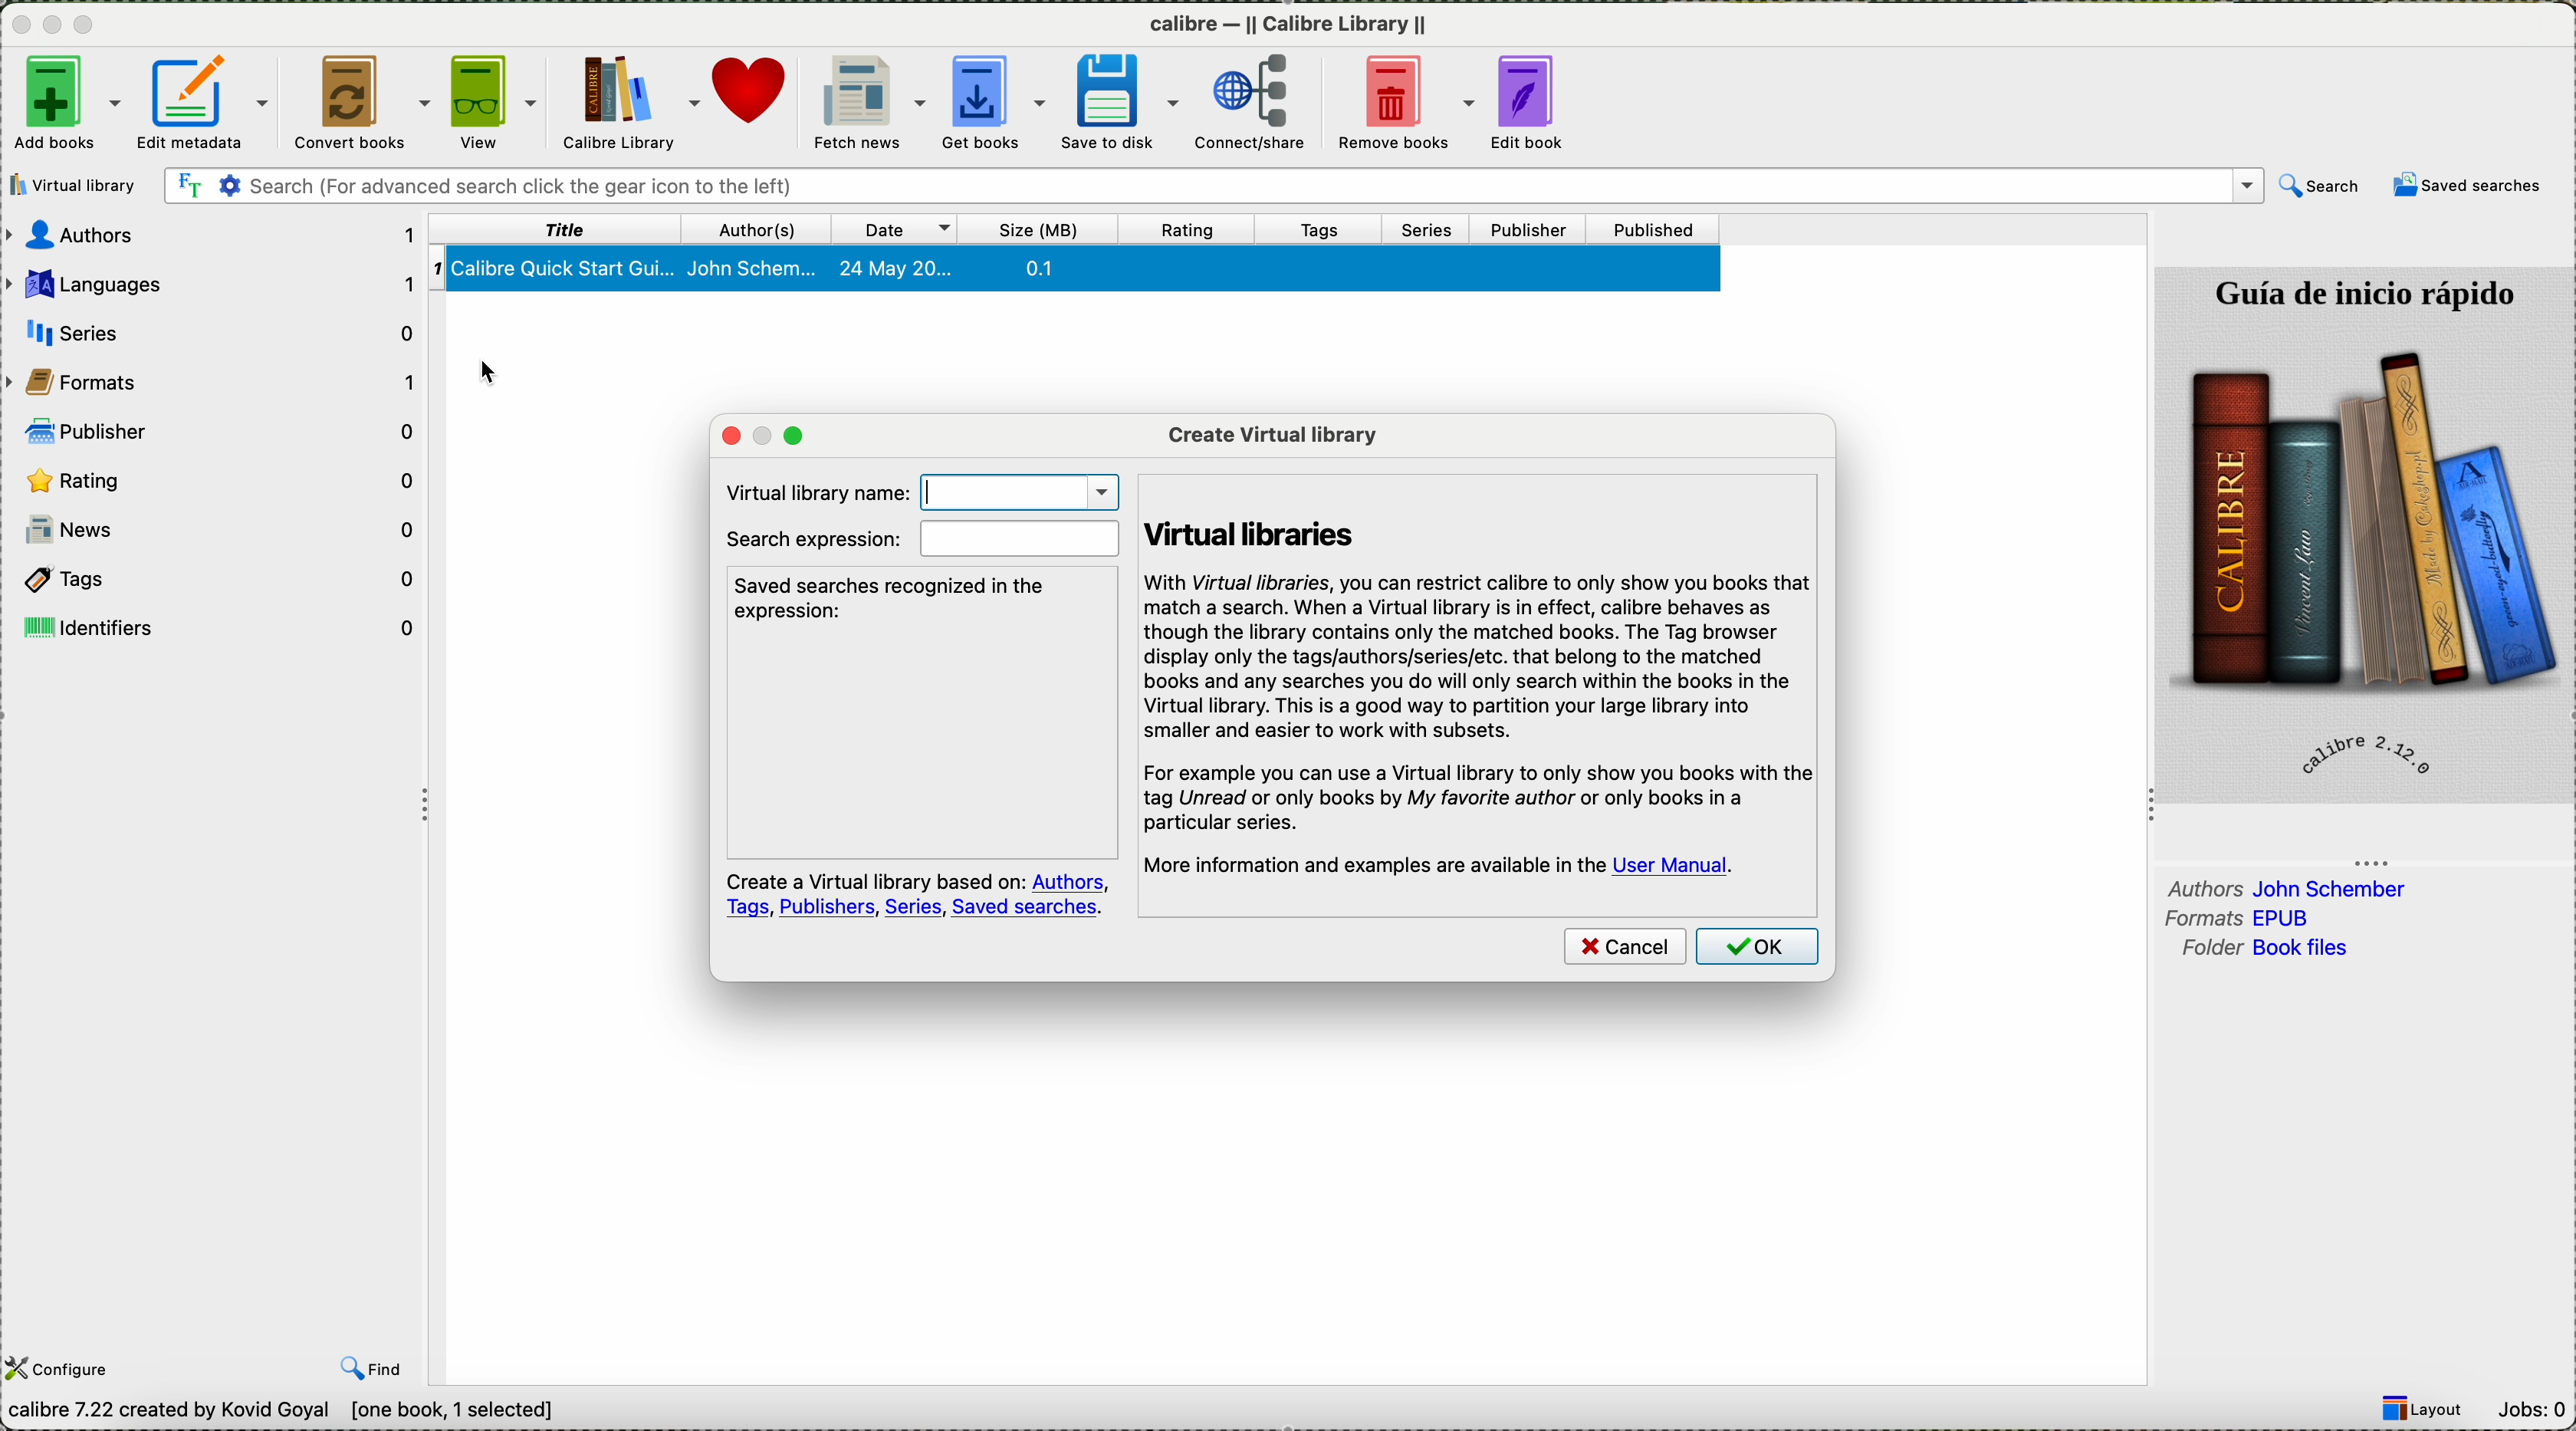 This screenshot has width=2576, height=1431. What do you see at coordinates (216, 238) in the screenshot?
I see `authors` at bounding box center [216, 238].